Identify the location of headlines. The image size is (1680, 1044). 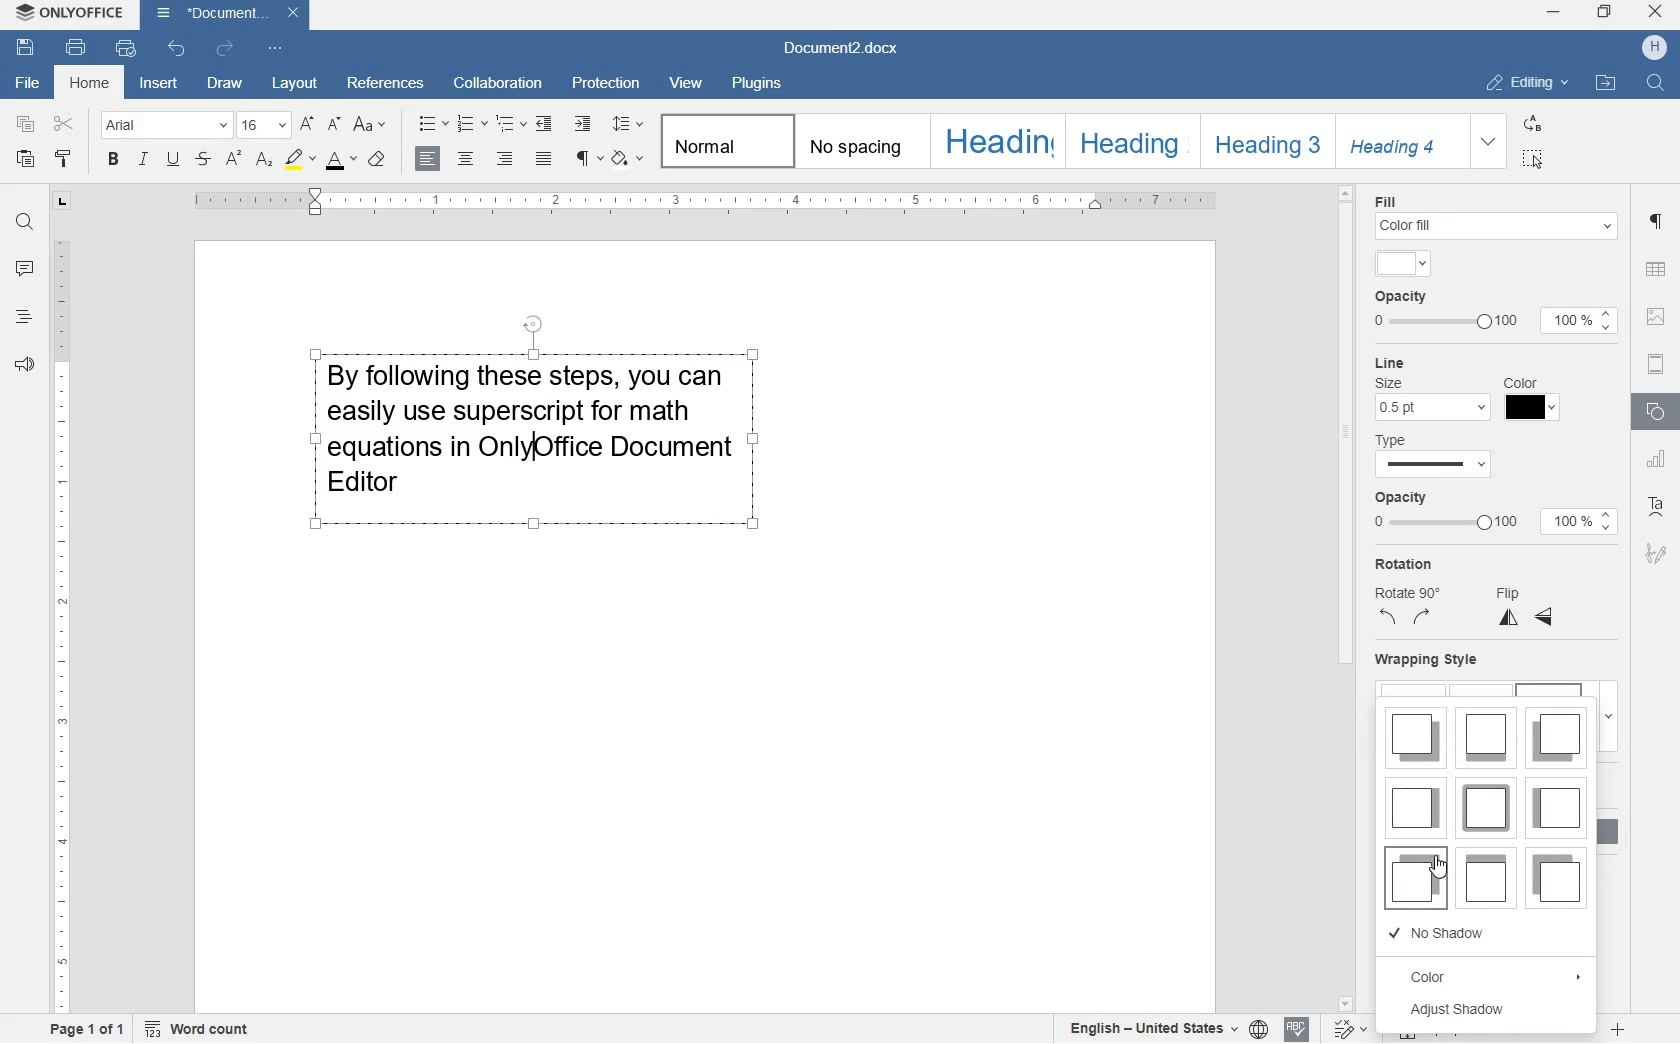
(24, 321).